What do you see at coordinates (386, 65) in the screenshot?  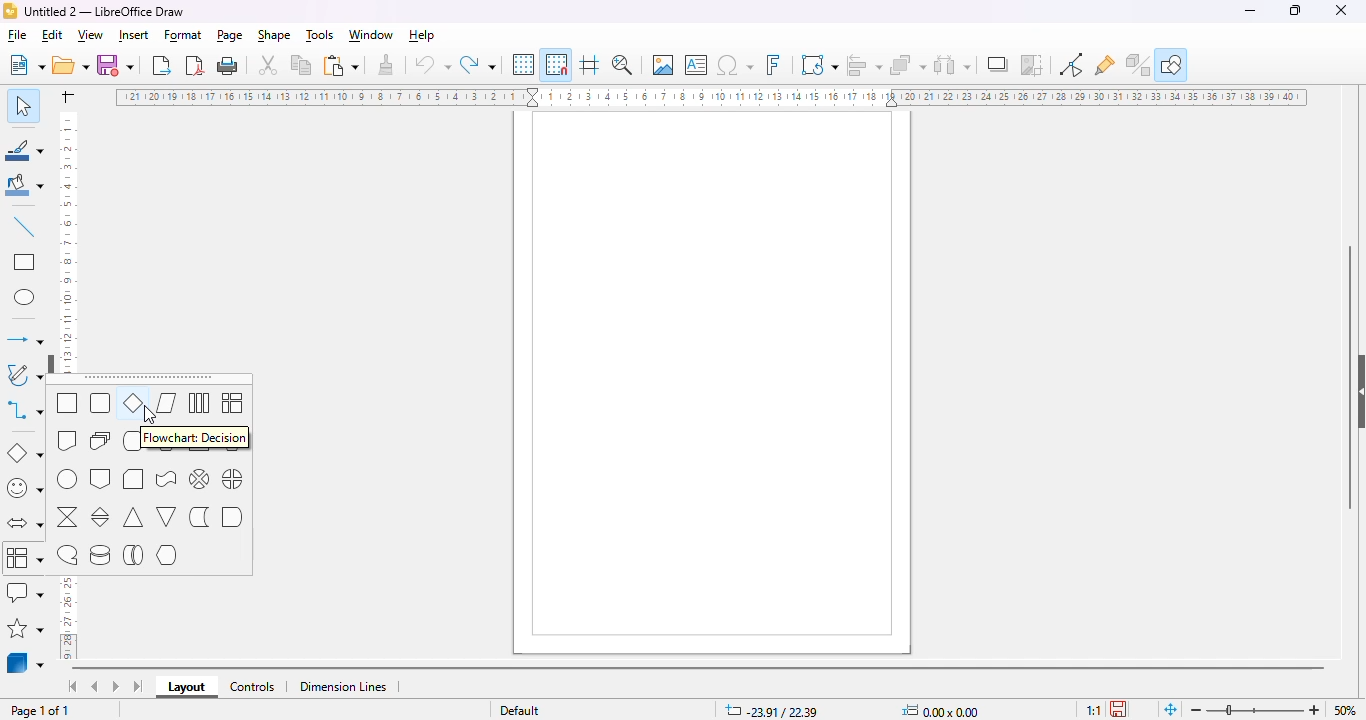 I see `clone formatting` at bounding box center [386, 65].